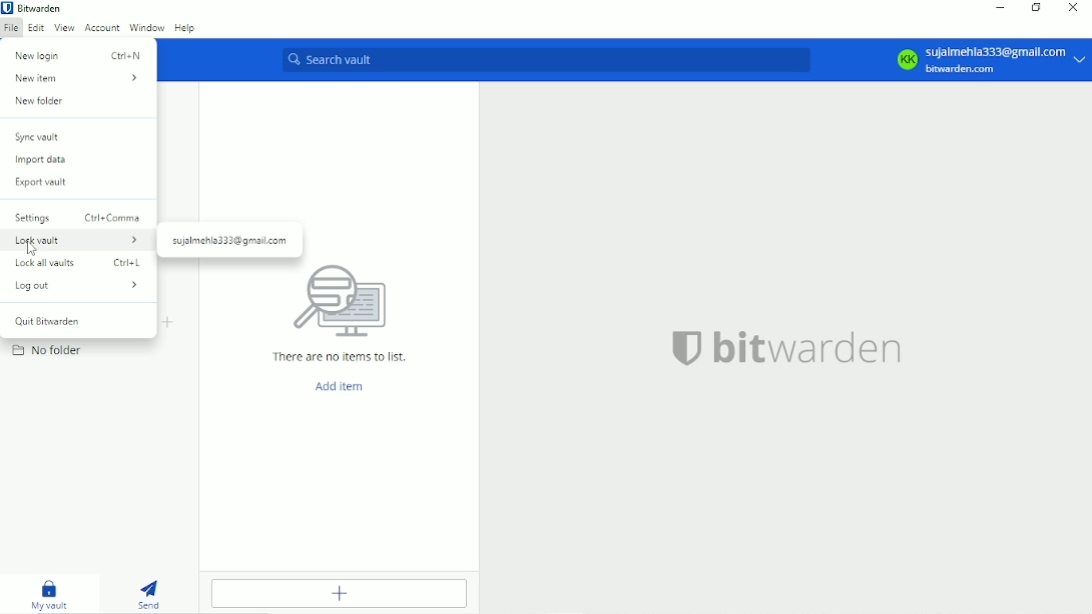 Image resolution: width=1092 pixels, height=614 pixels. What do you see at coordinates (337, 312) in the screenshot?
I see `There are no items to list` at bounding box center [337, 312].